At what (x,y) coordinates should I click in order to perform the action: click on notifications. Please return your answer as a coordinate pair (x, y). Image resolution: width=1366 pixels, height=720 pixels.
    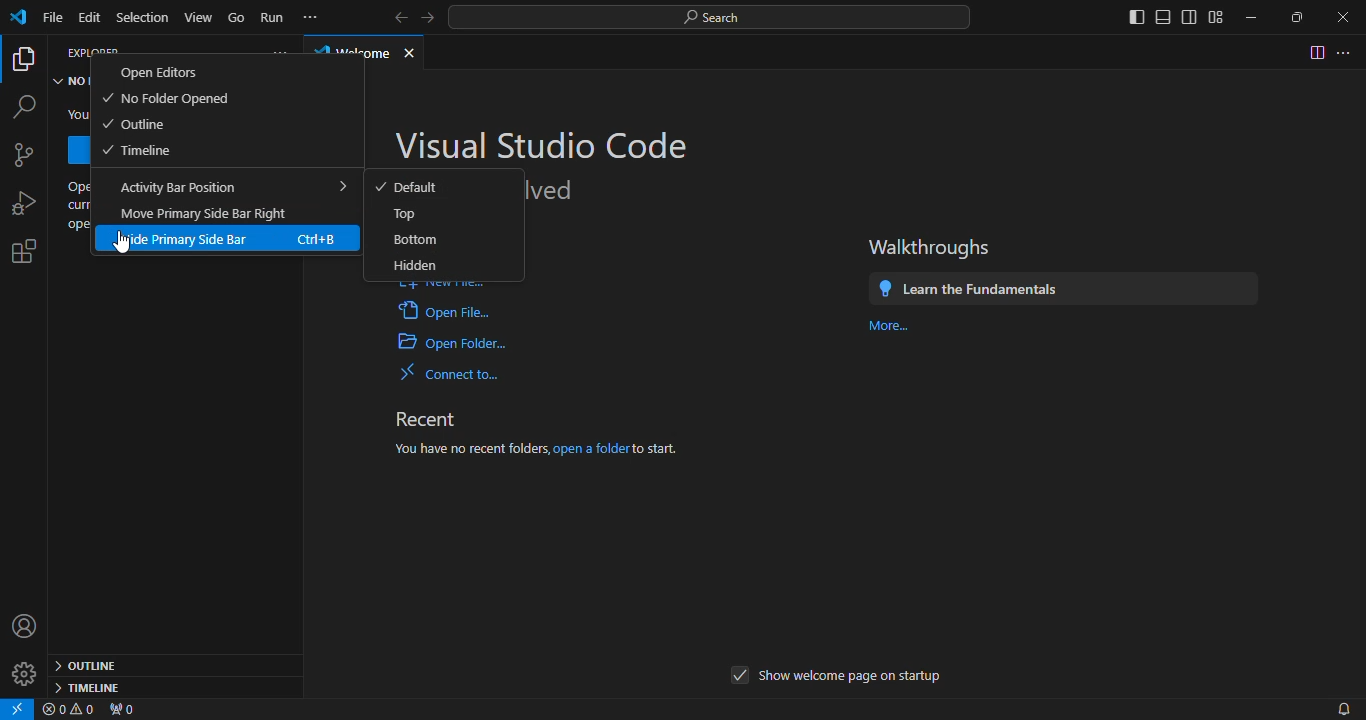
    Looking at the image, I should click on (1341, 707).